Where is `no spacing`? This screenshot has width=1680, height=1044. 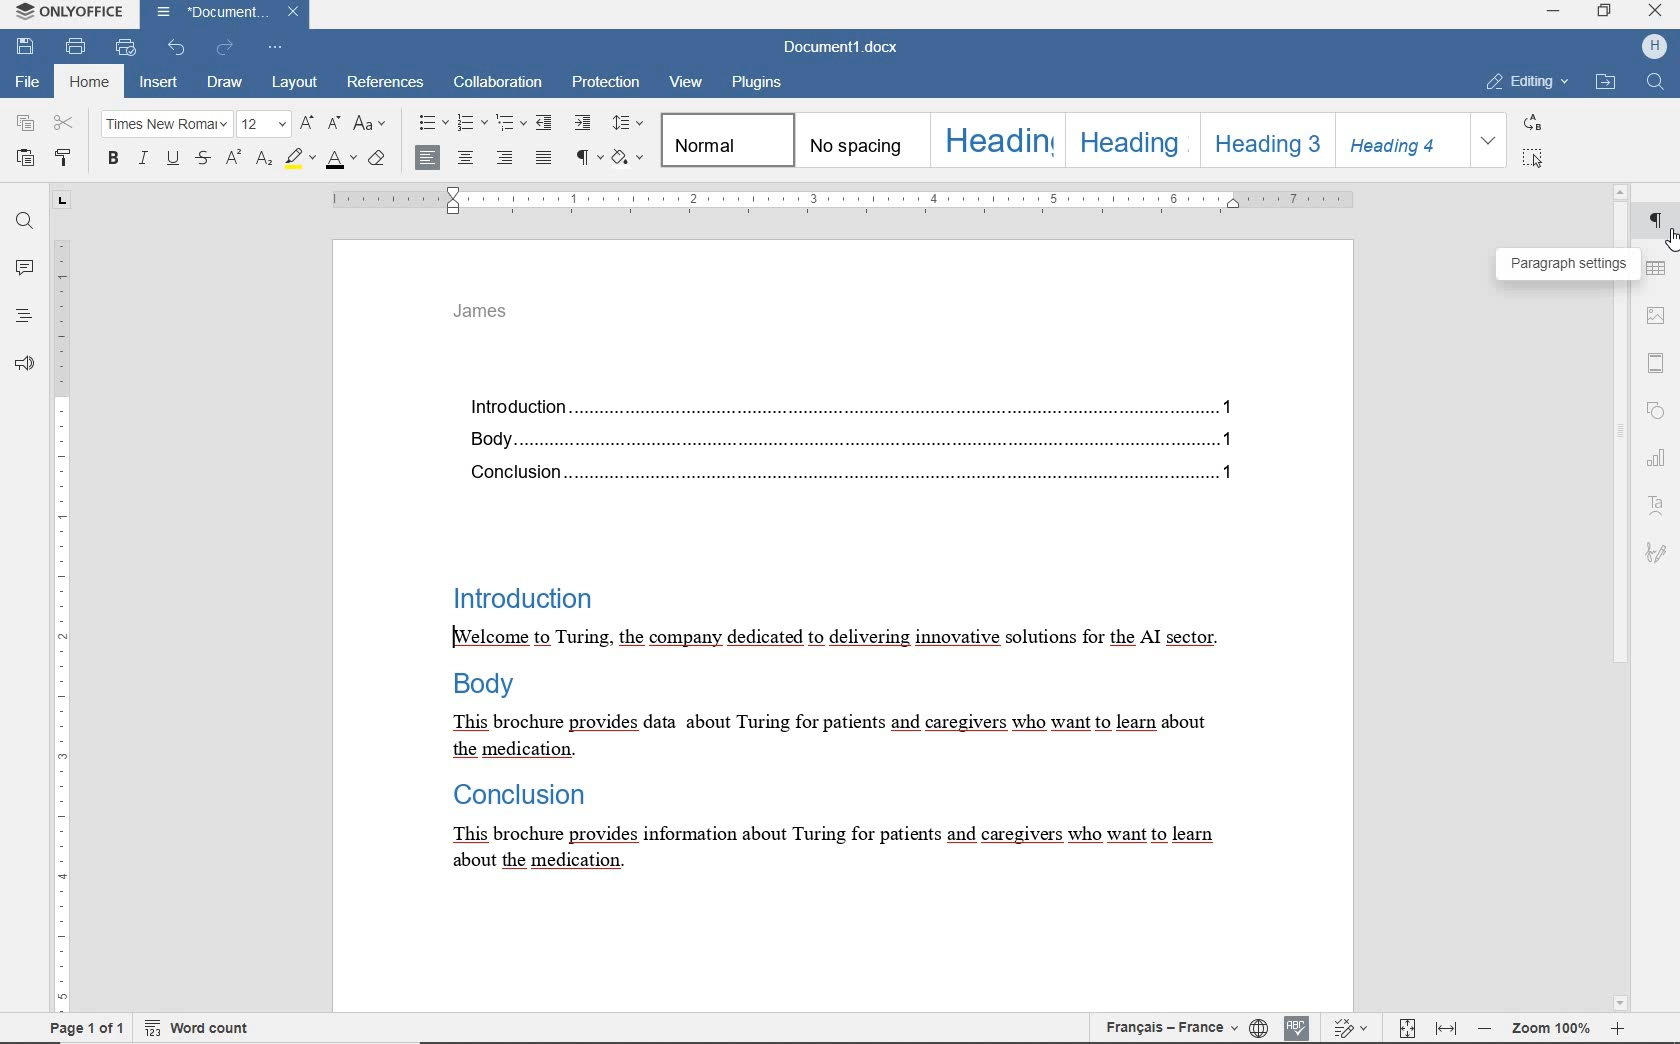 no spacing is located at coordinates (858, 141).